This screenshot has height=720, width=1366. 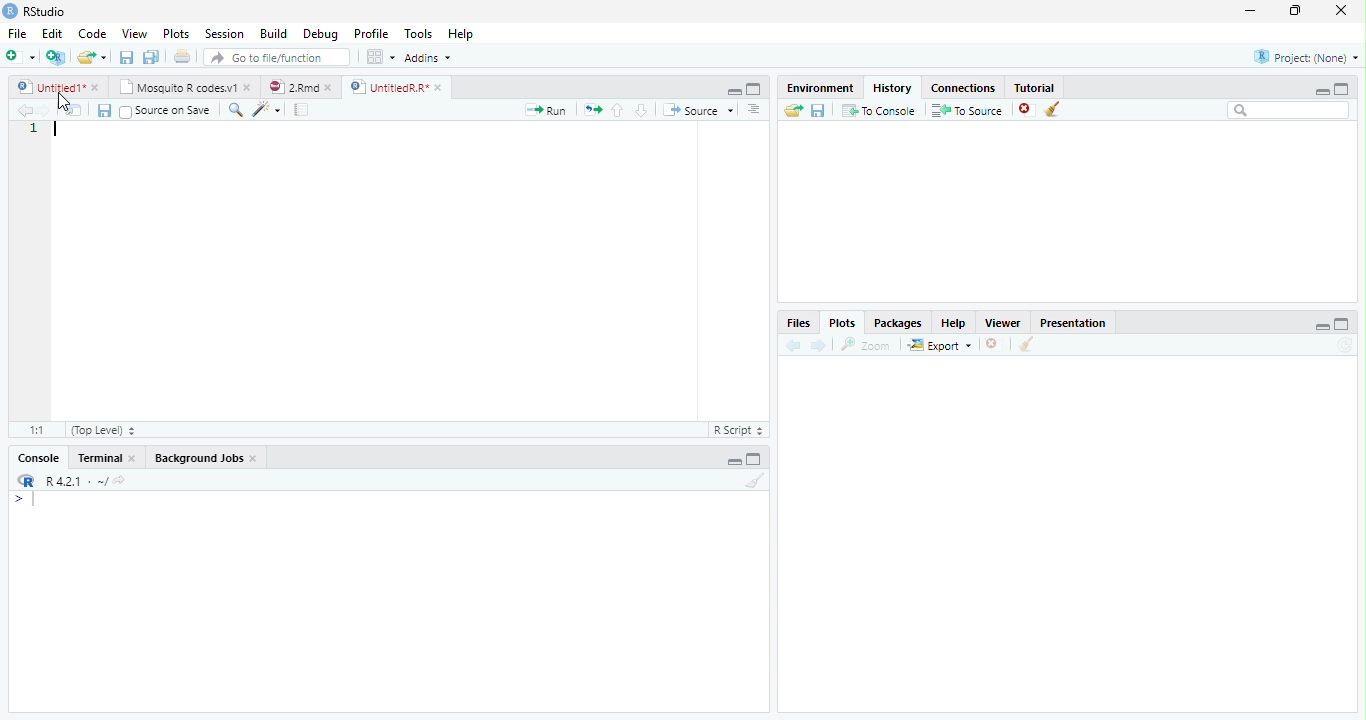 I want to click on Clear console, so click(x=756, y=480).